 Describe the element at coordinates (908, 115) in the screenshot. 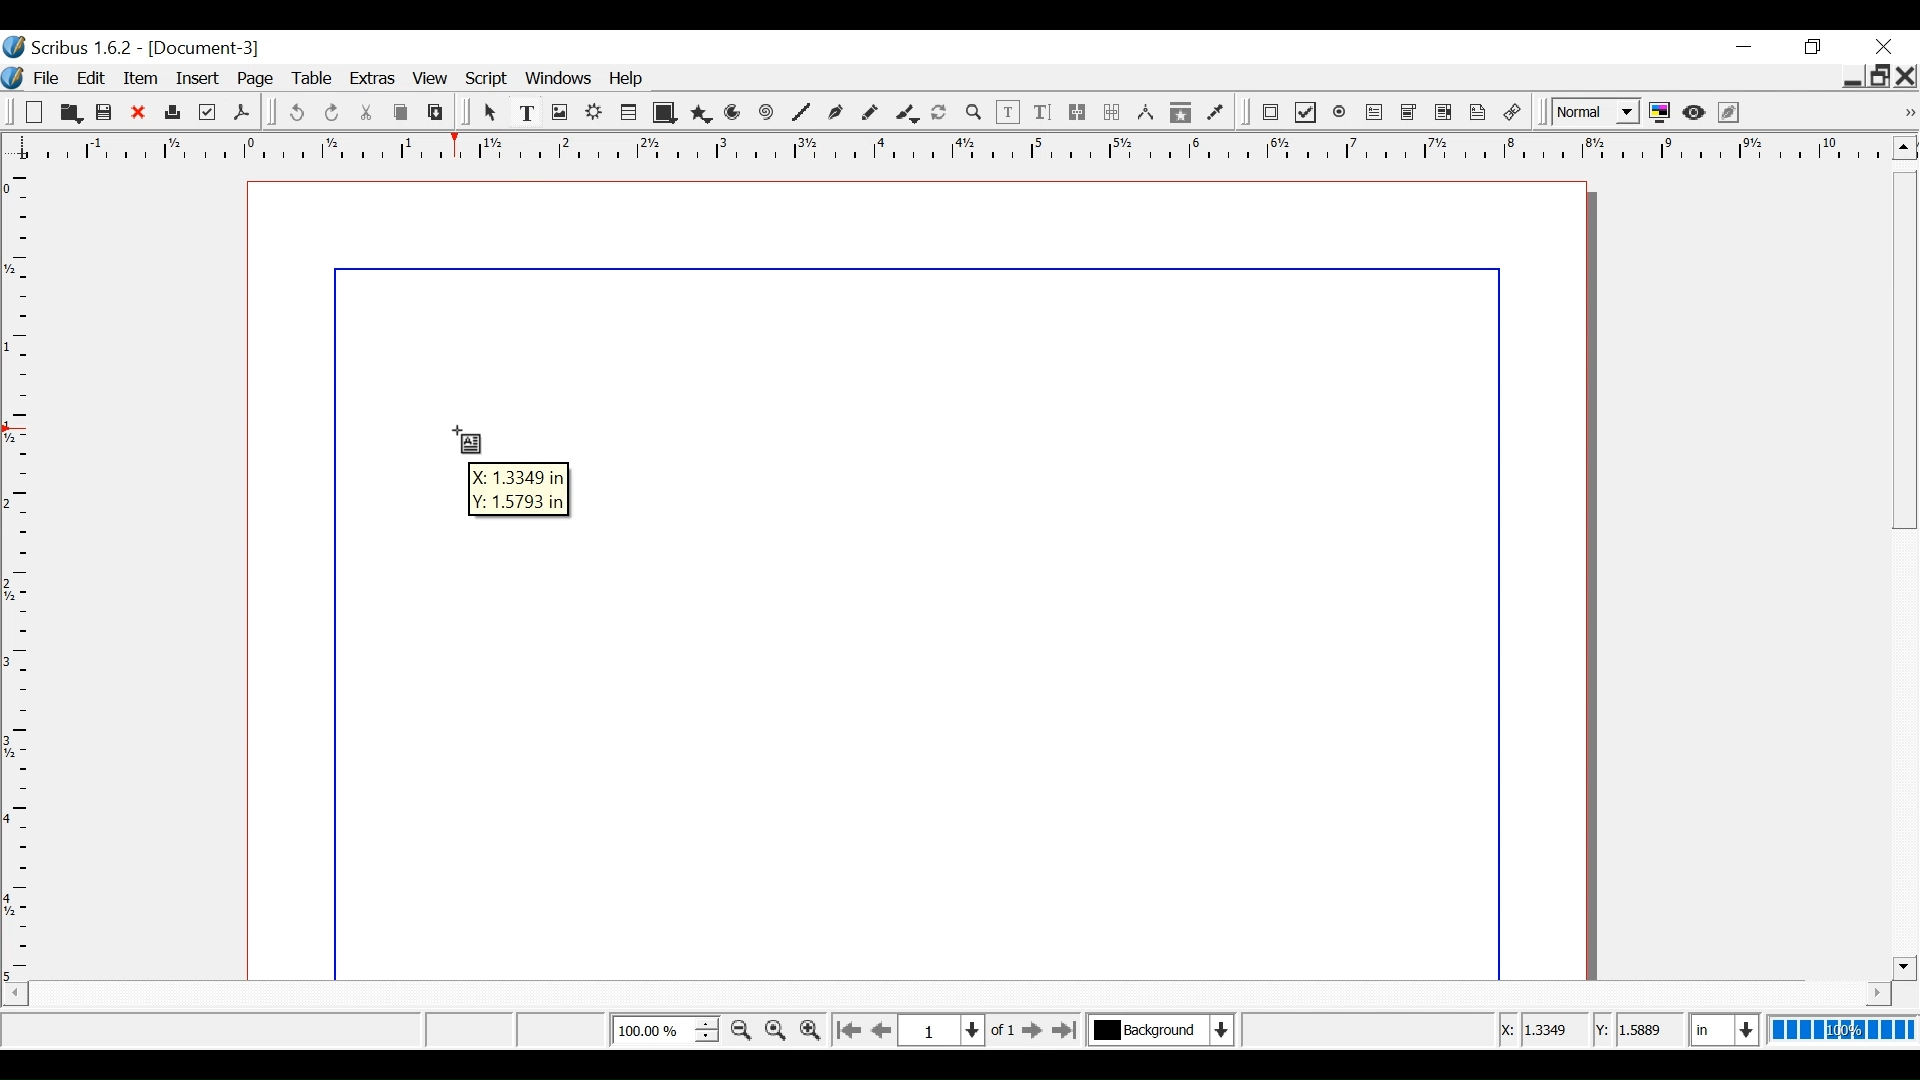

I see `Caligraphic line` at that location.